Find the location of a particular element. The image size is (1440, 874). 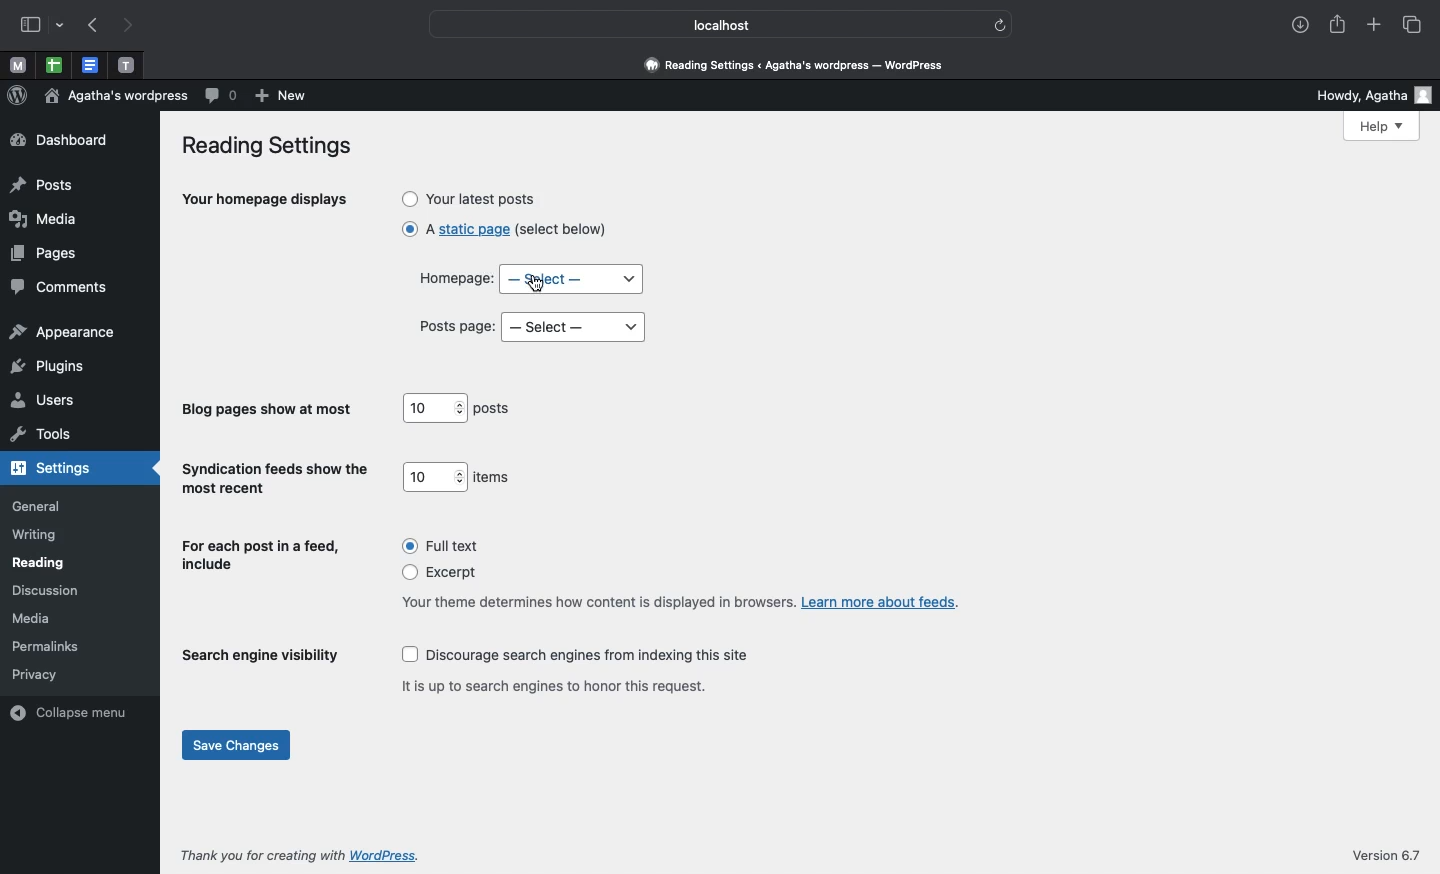

Thank you for creating with Wordpress is located at coordinates (303, 855).